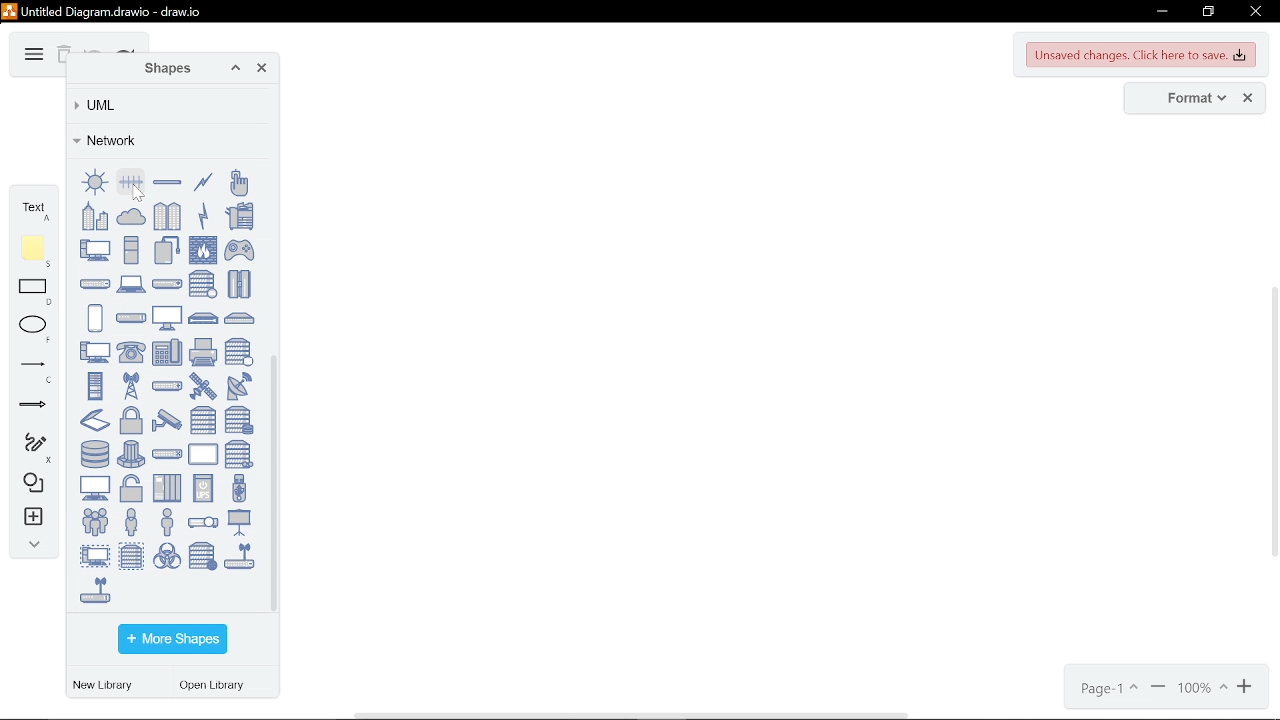  I want to click on new library, so click(106, 686).